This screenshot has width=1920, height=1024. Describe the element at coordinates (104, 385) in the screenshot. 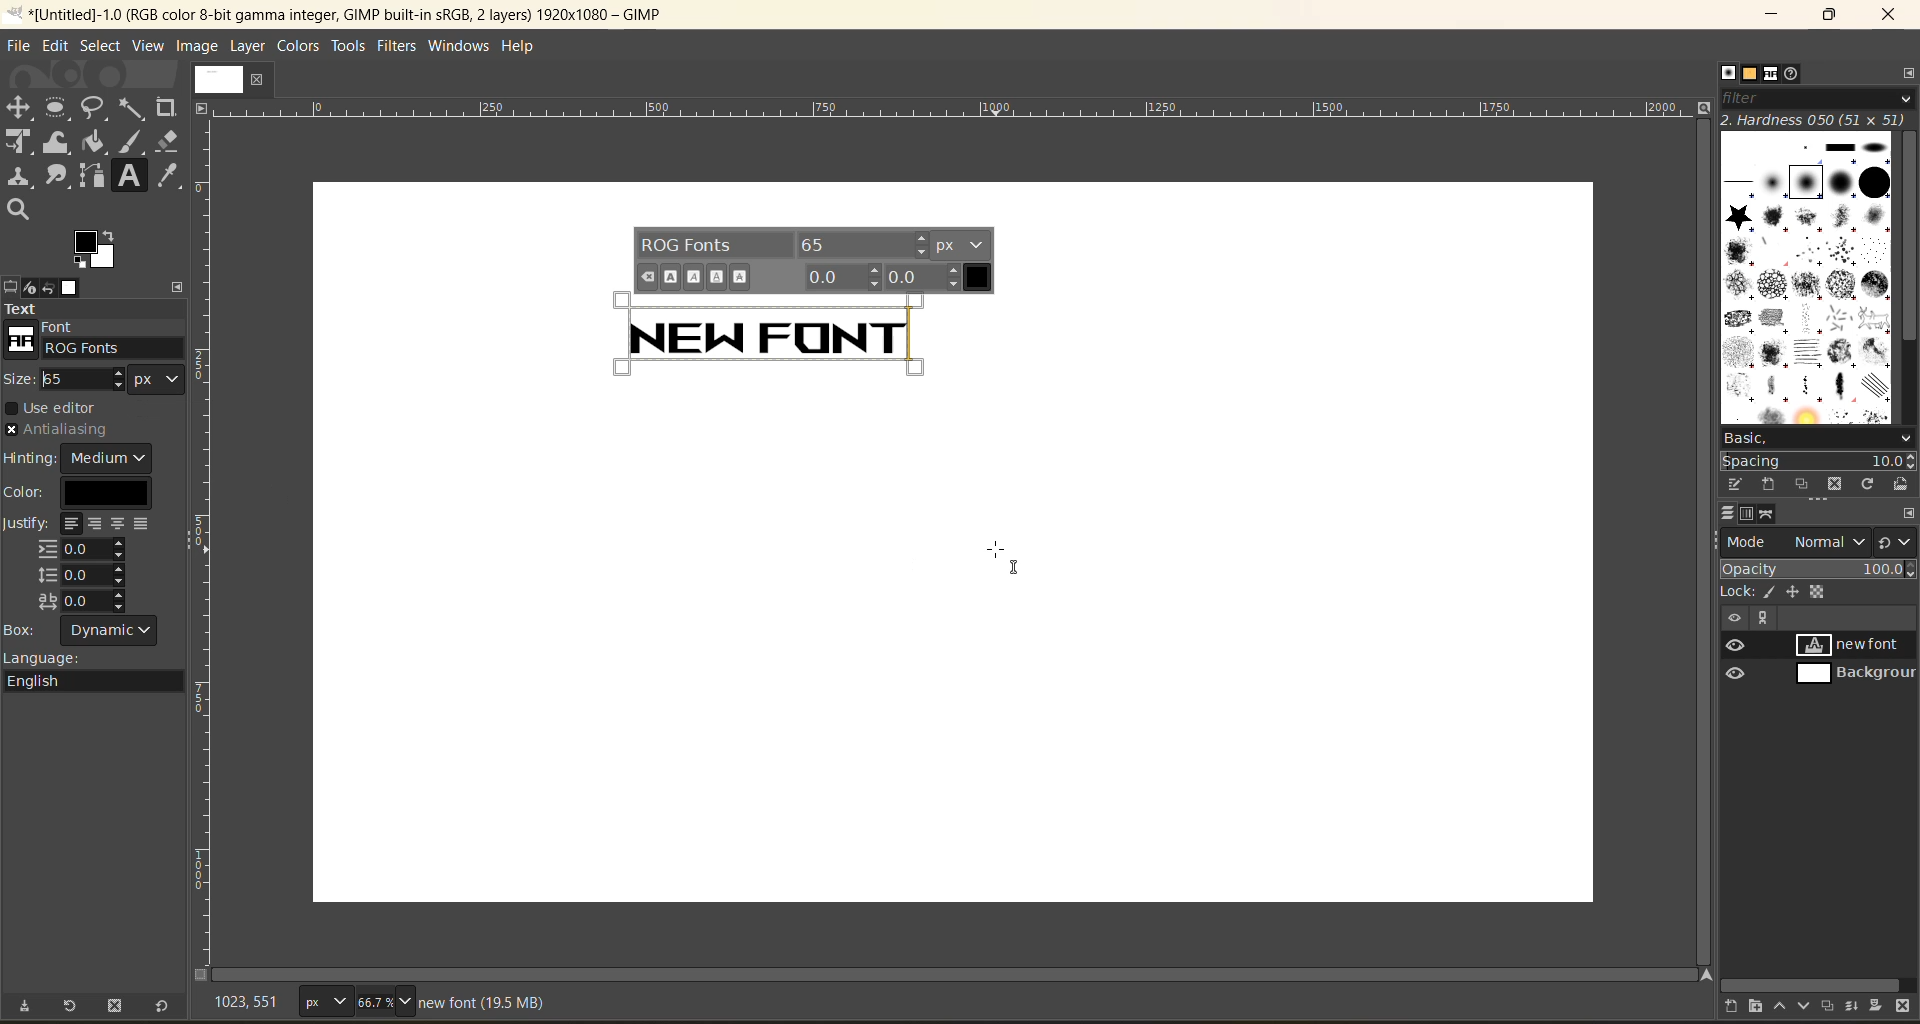

I see `size` at that location.